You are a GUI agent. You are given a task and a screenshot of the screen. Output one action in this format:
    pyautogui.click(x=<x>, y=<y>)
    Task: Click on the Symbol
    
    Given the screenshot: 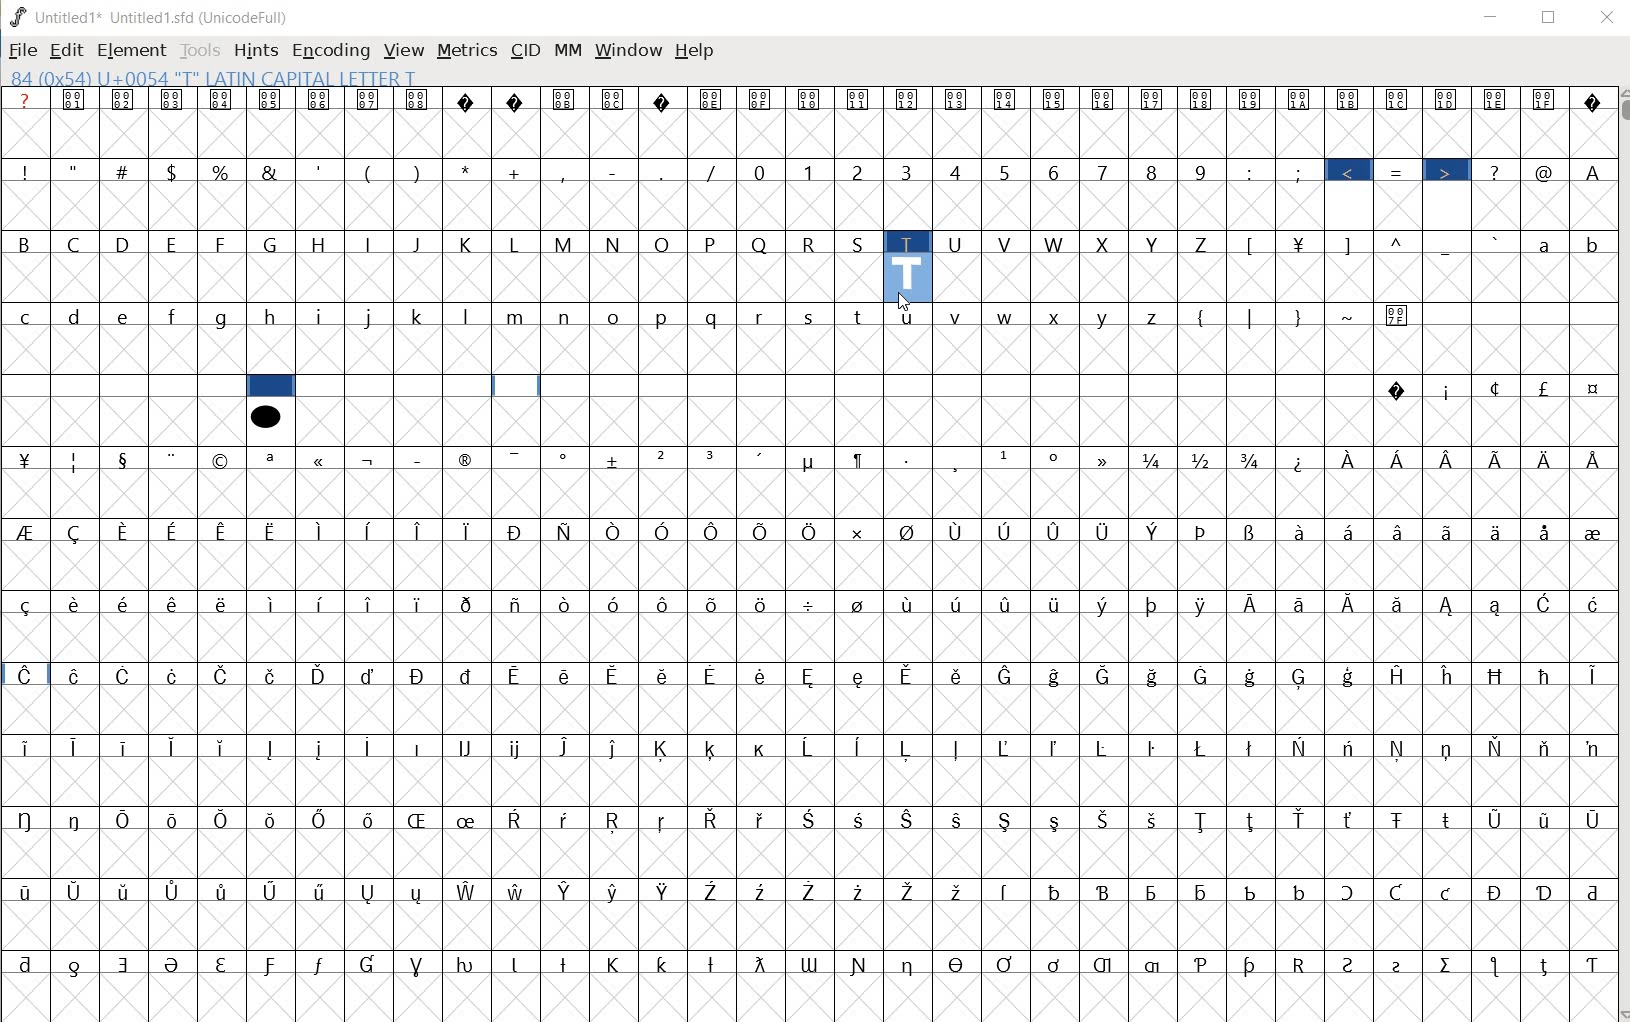 What is the action you would take?
    pyautogui.click(x=712, y=750)
    